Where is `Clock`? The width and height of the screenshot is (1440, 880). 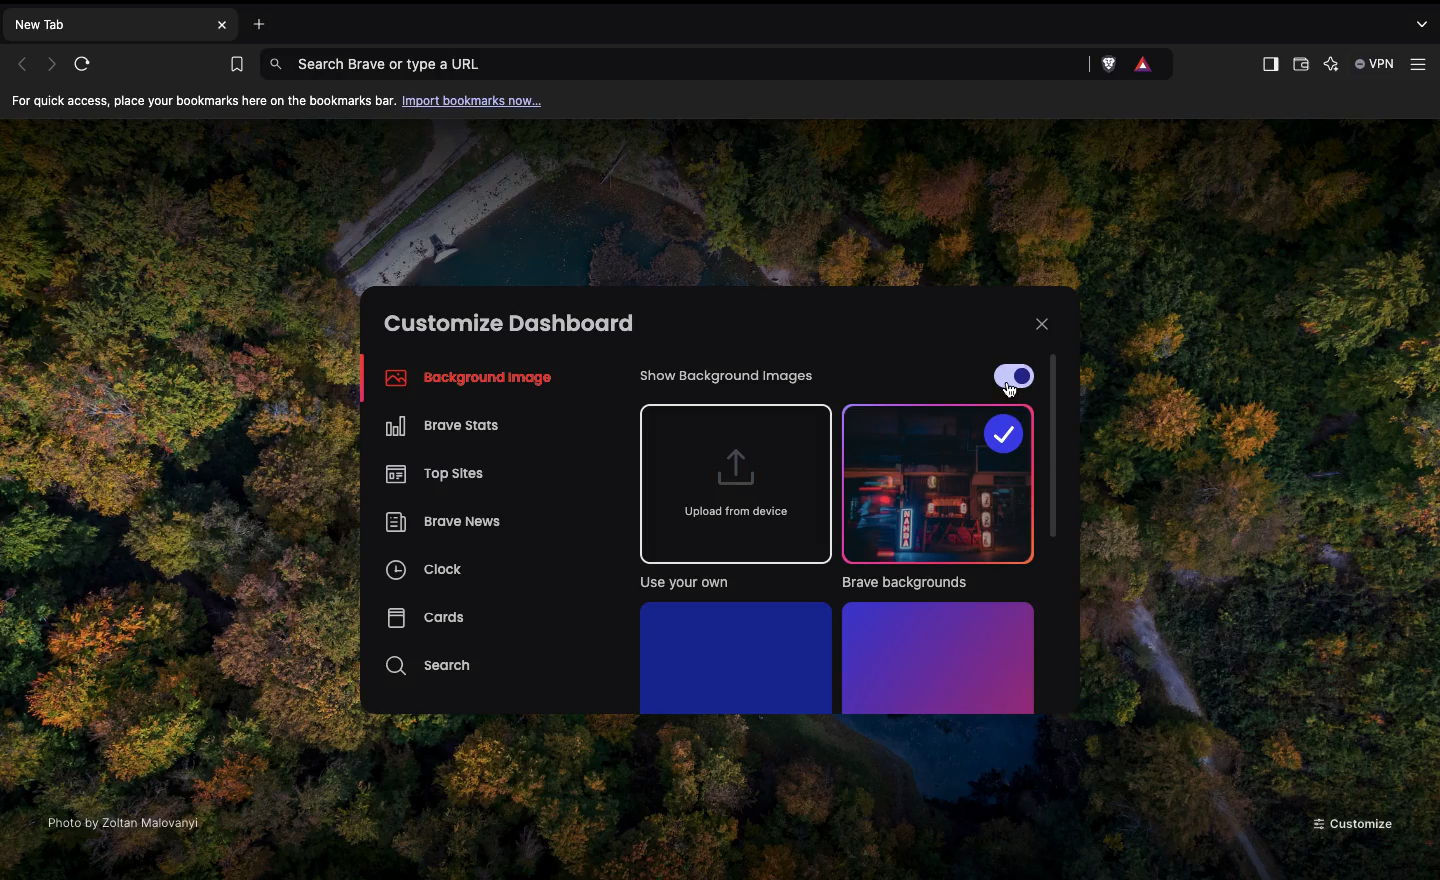 Clock is located at coordinates (426, 573).